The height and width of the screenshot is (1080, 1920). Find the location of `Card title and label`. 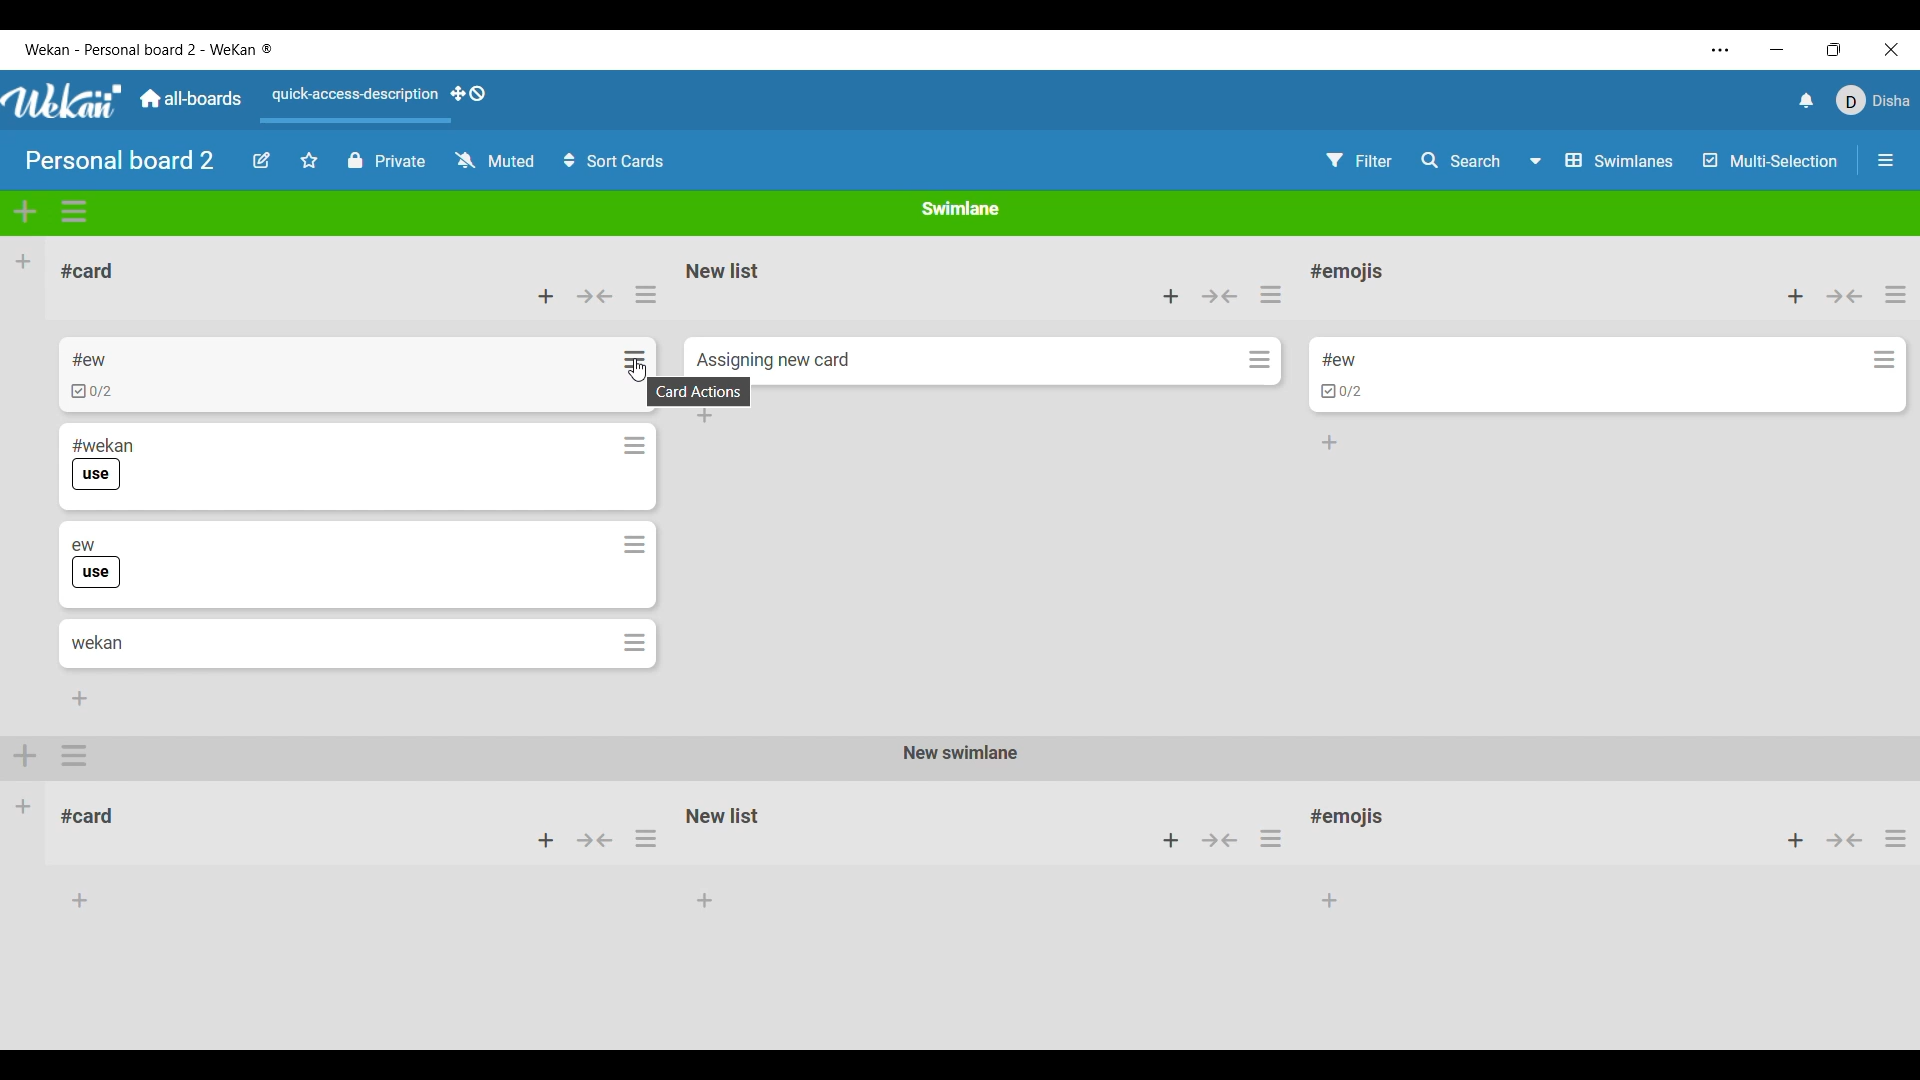

Card title and label is located at coordinates (97, 564).